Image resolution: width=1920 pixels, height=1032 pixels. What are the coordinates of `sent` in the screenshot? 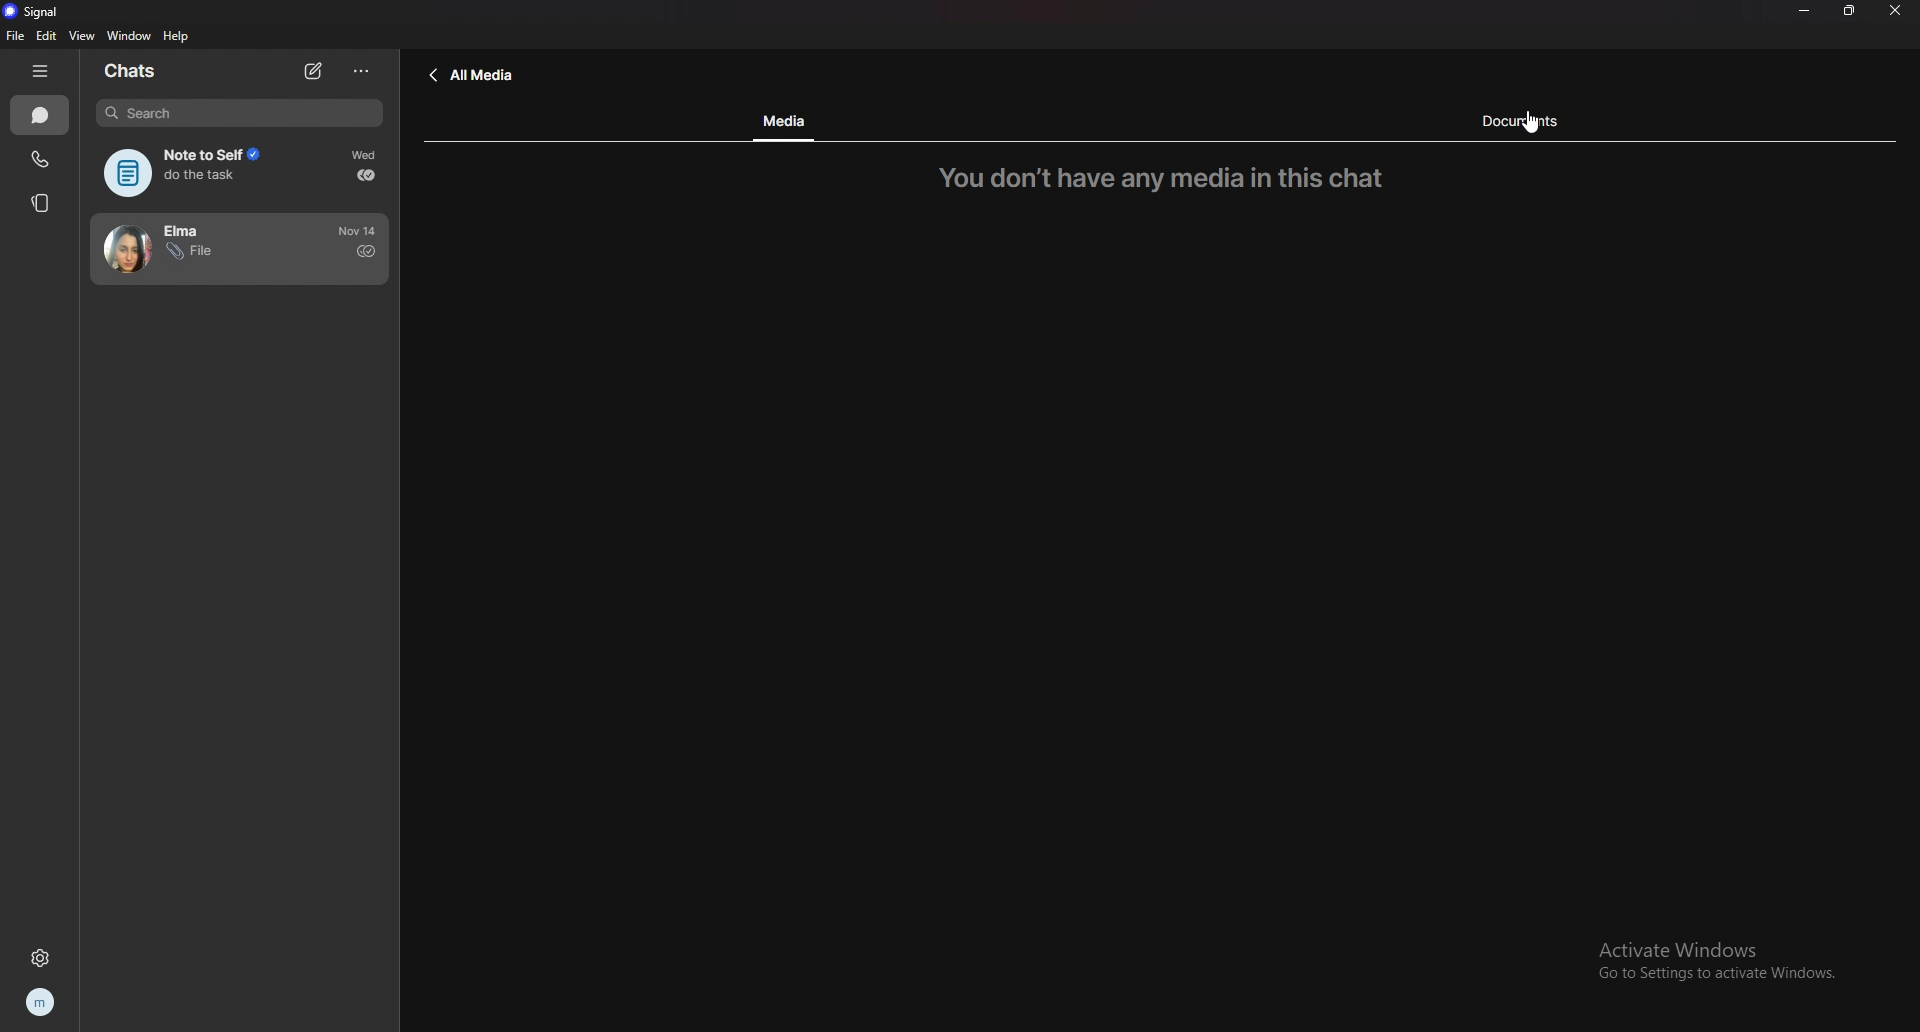 It's located at (366, 251).